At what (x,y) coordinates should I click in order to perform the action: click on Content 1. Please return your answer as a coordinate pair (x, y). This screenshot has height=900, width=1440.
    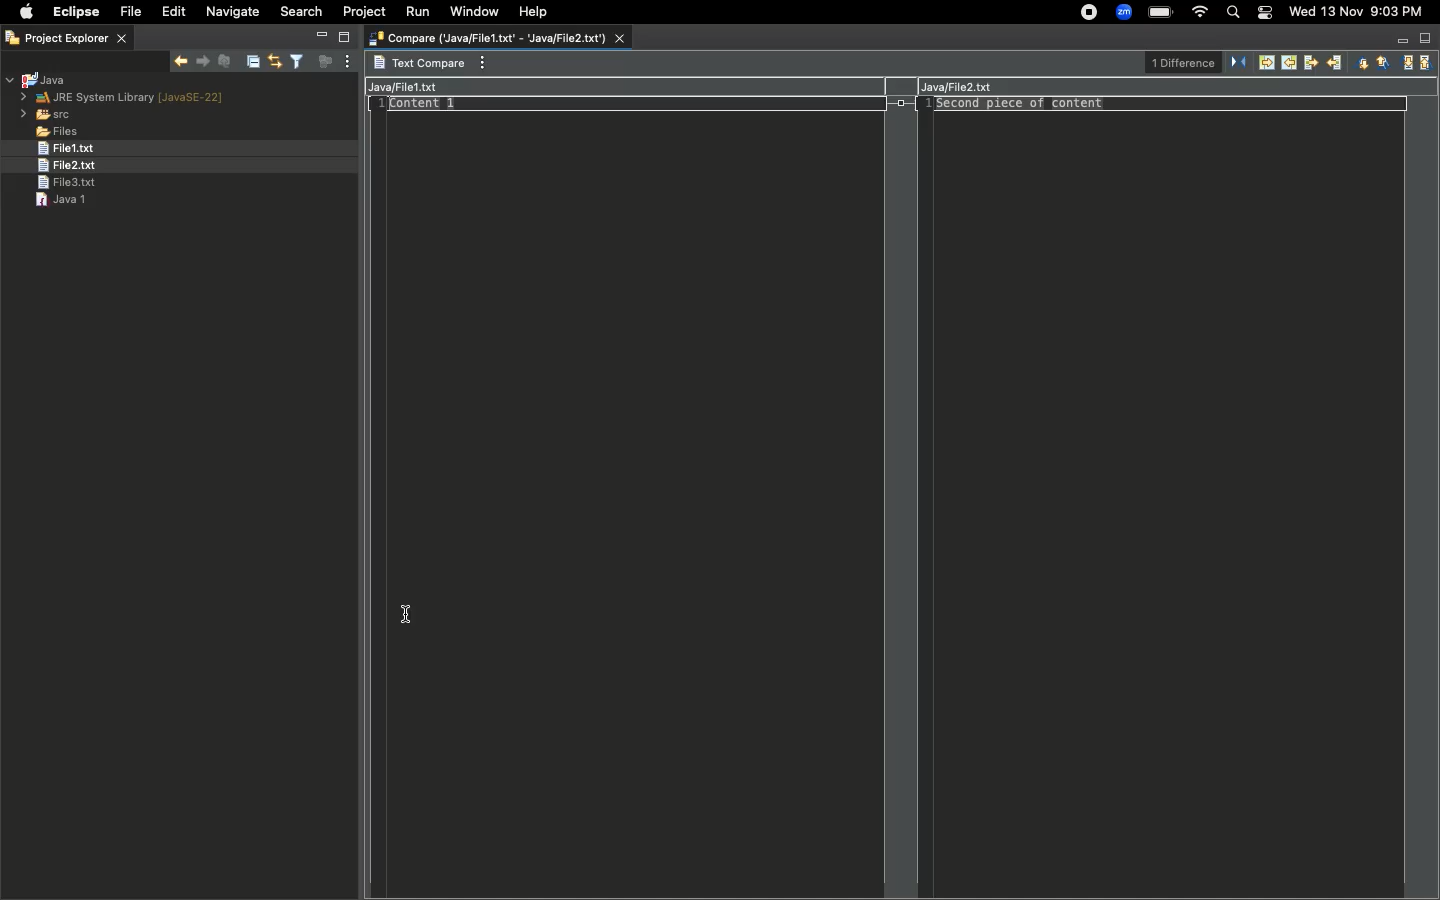
    Looking at the image, I should click on (430, 106).